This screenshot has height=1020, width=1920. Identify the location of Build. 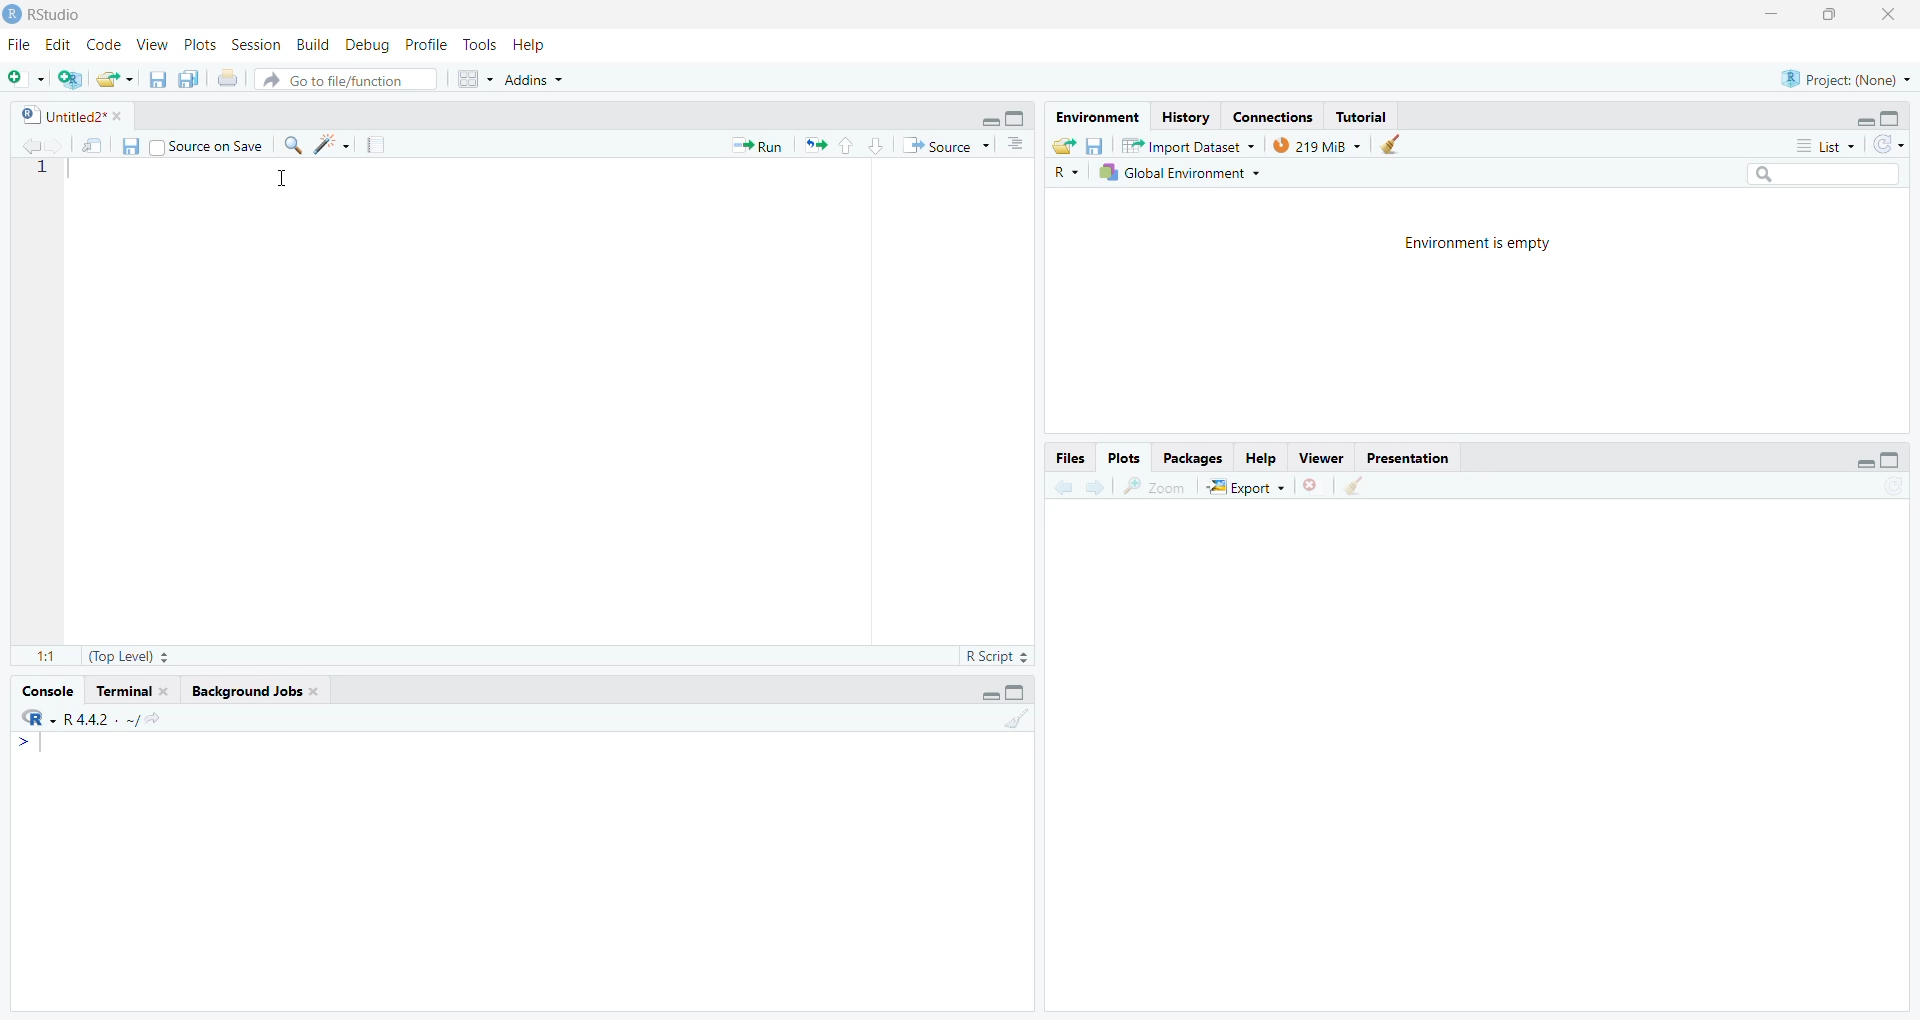
(314, 45).